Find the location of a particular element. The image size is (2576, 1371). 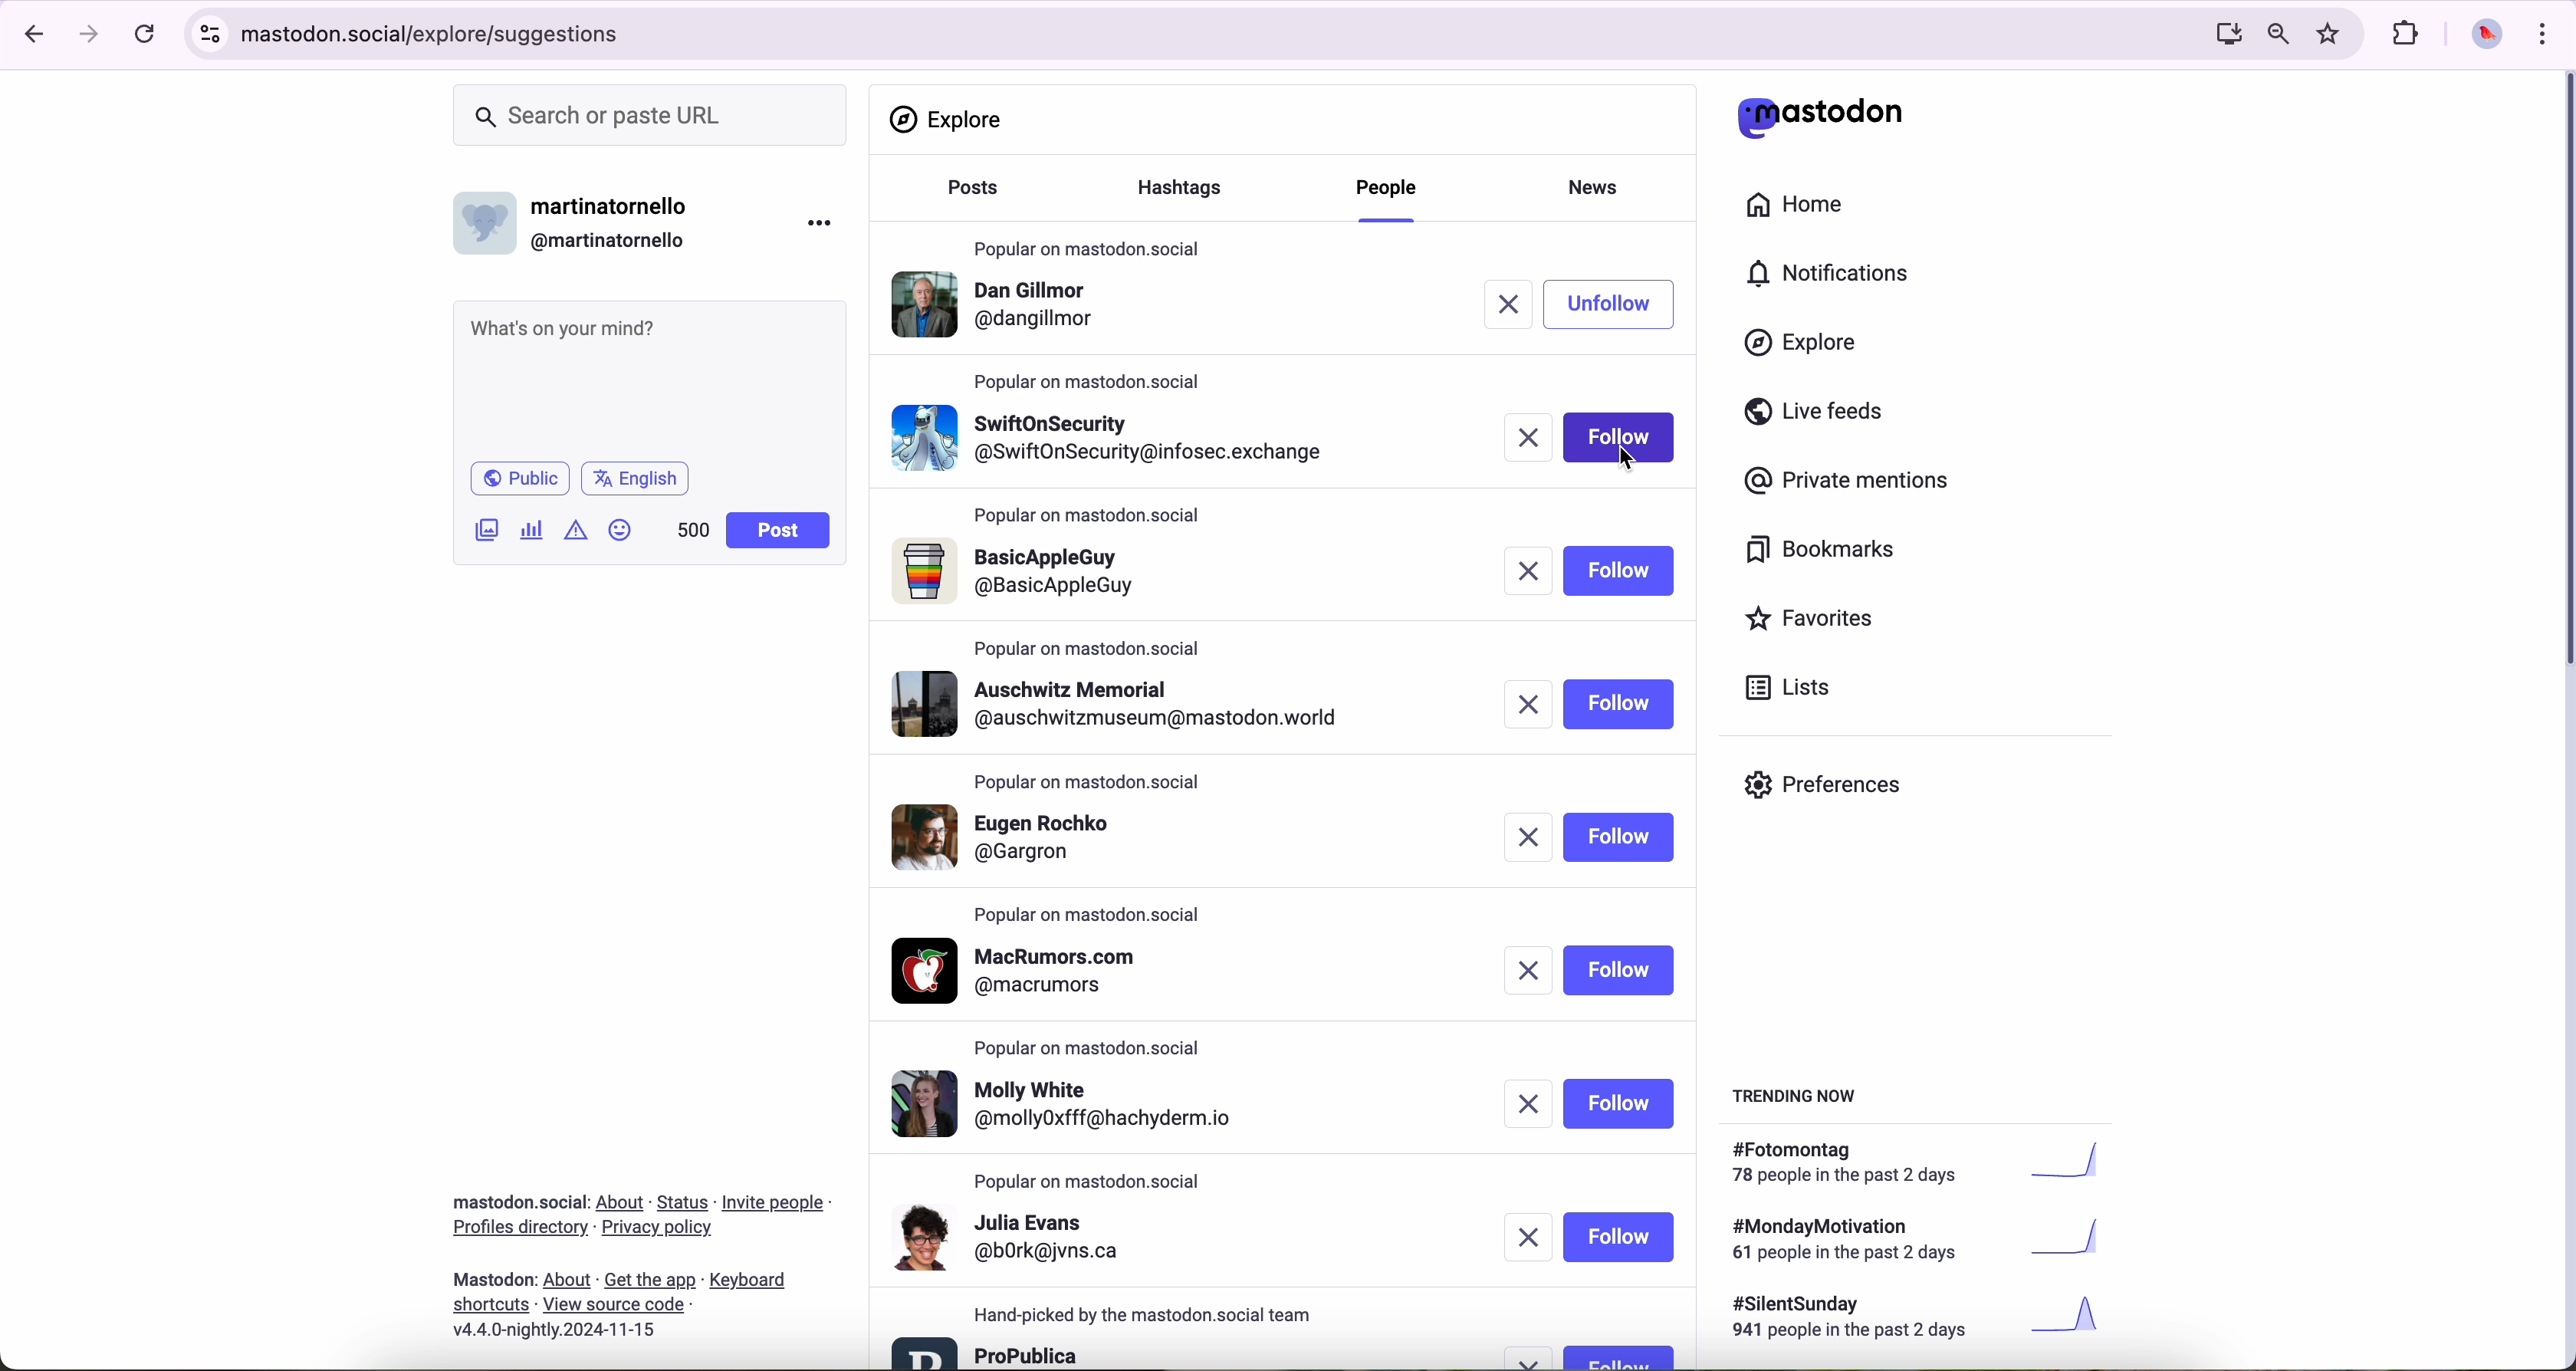

unfollow button is located at coordinates (1613, 301).